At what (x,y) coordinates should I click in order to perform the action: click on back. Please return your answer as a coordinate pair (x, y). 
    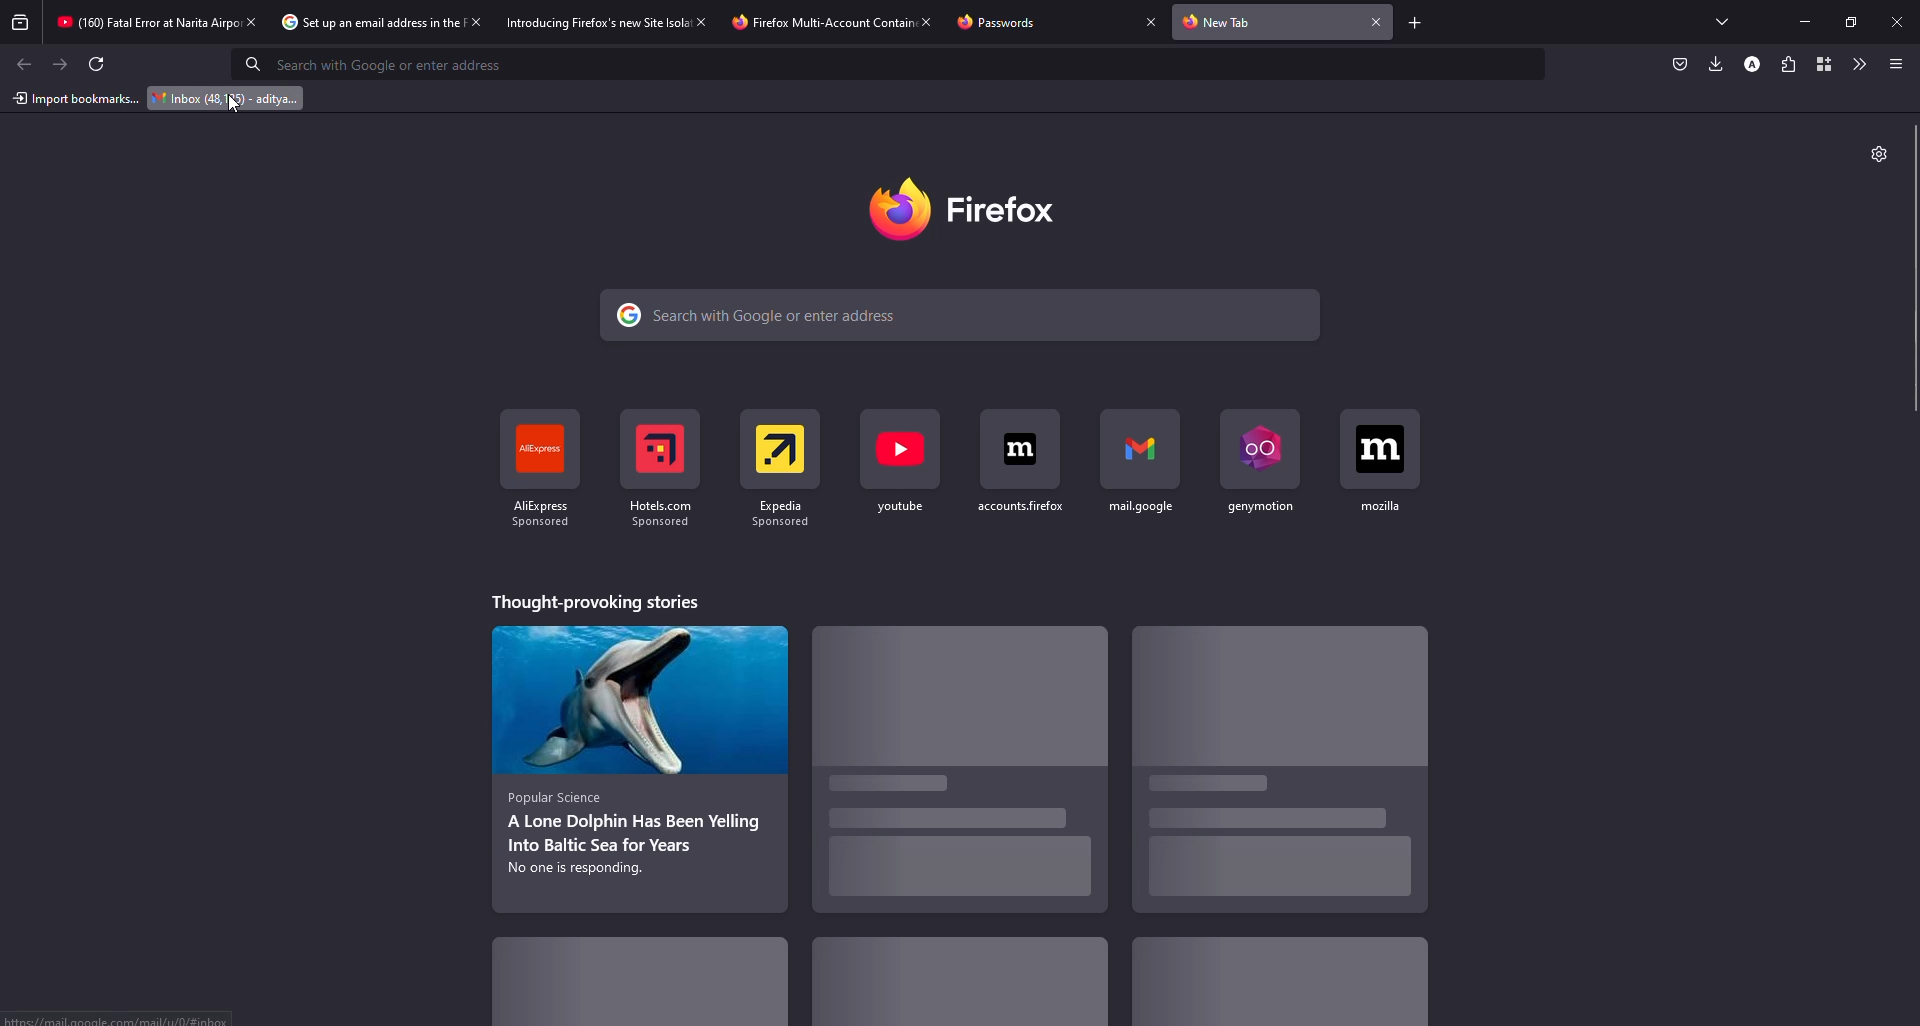
    Looking at the image, I should click on (26, 64).